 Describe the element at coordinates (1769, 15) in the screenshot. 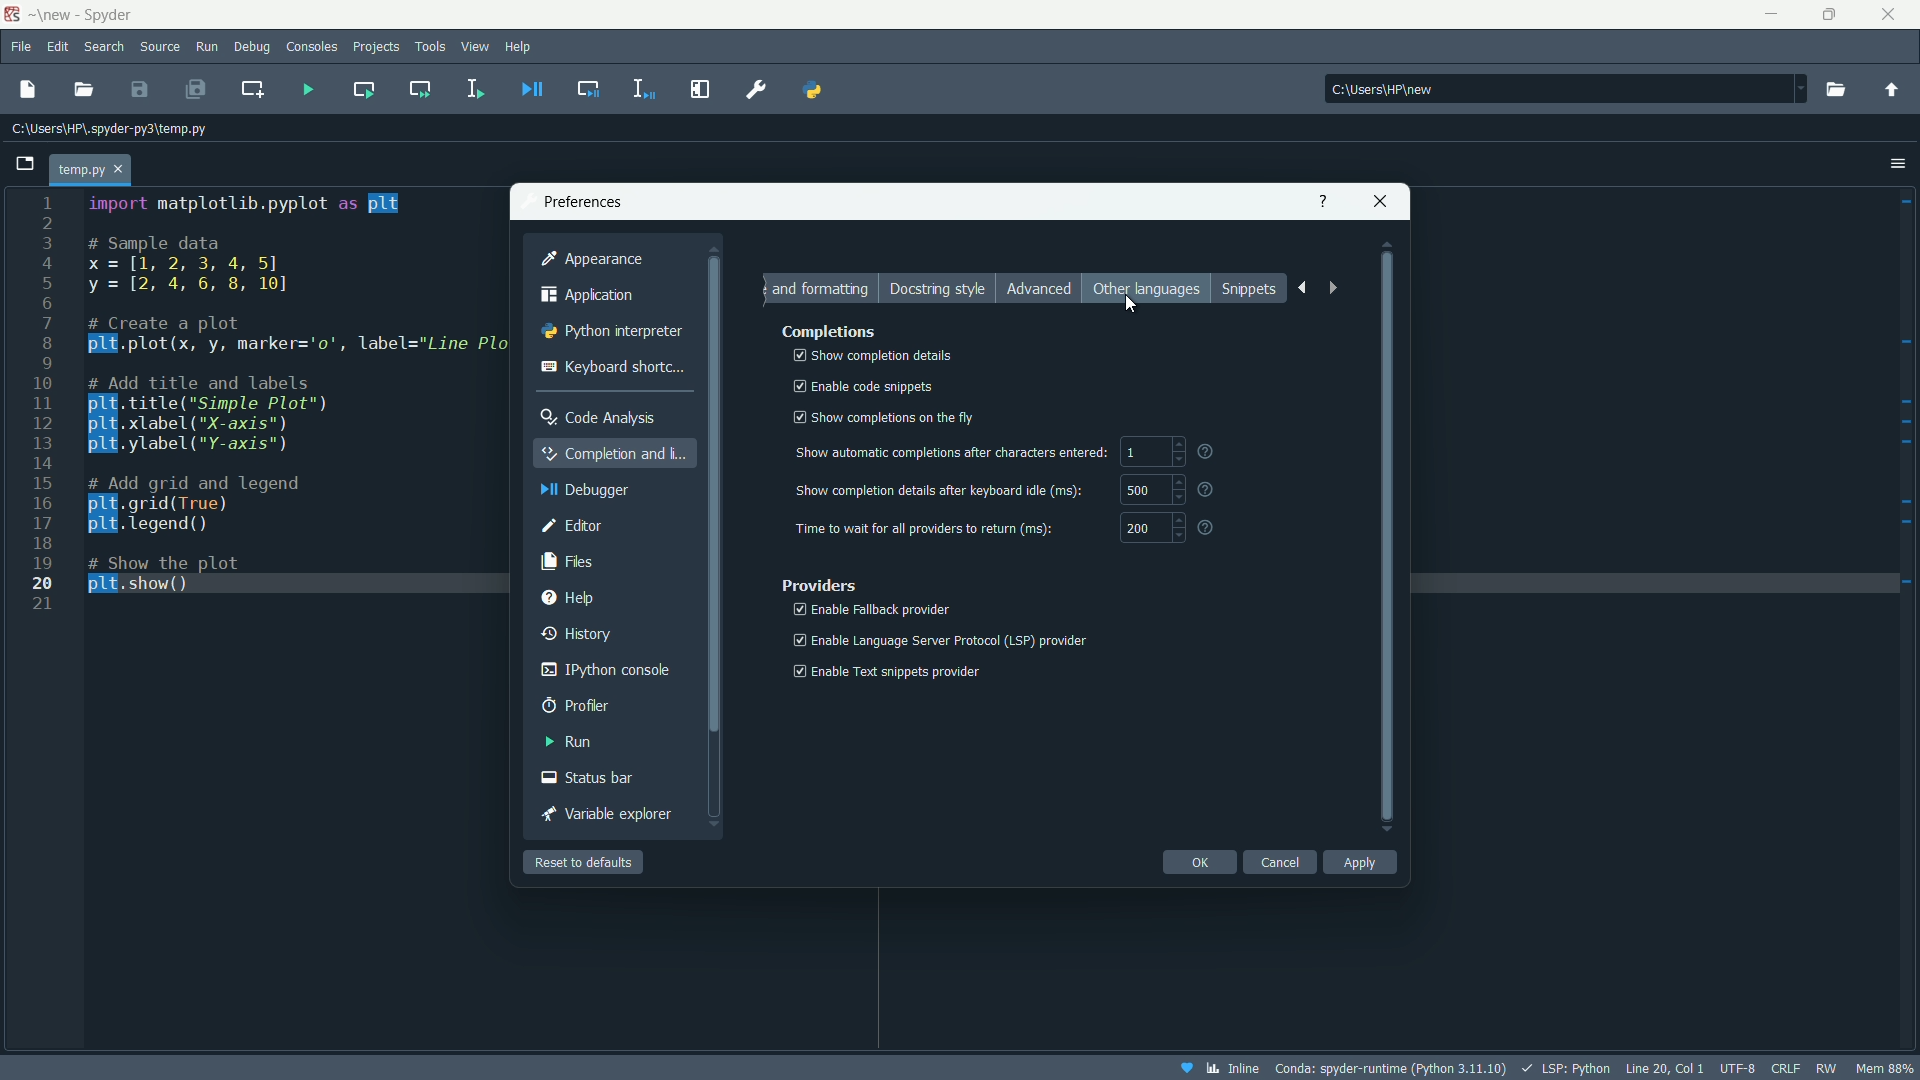

I see `minimize` at that location.